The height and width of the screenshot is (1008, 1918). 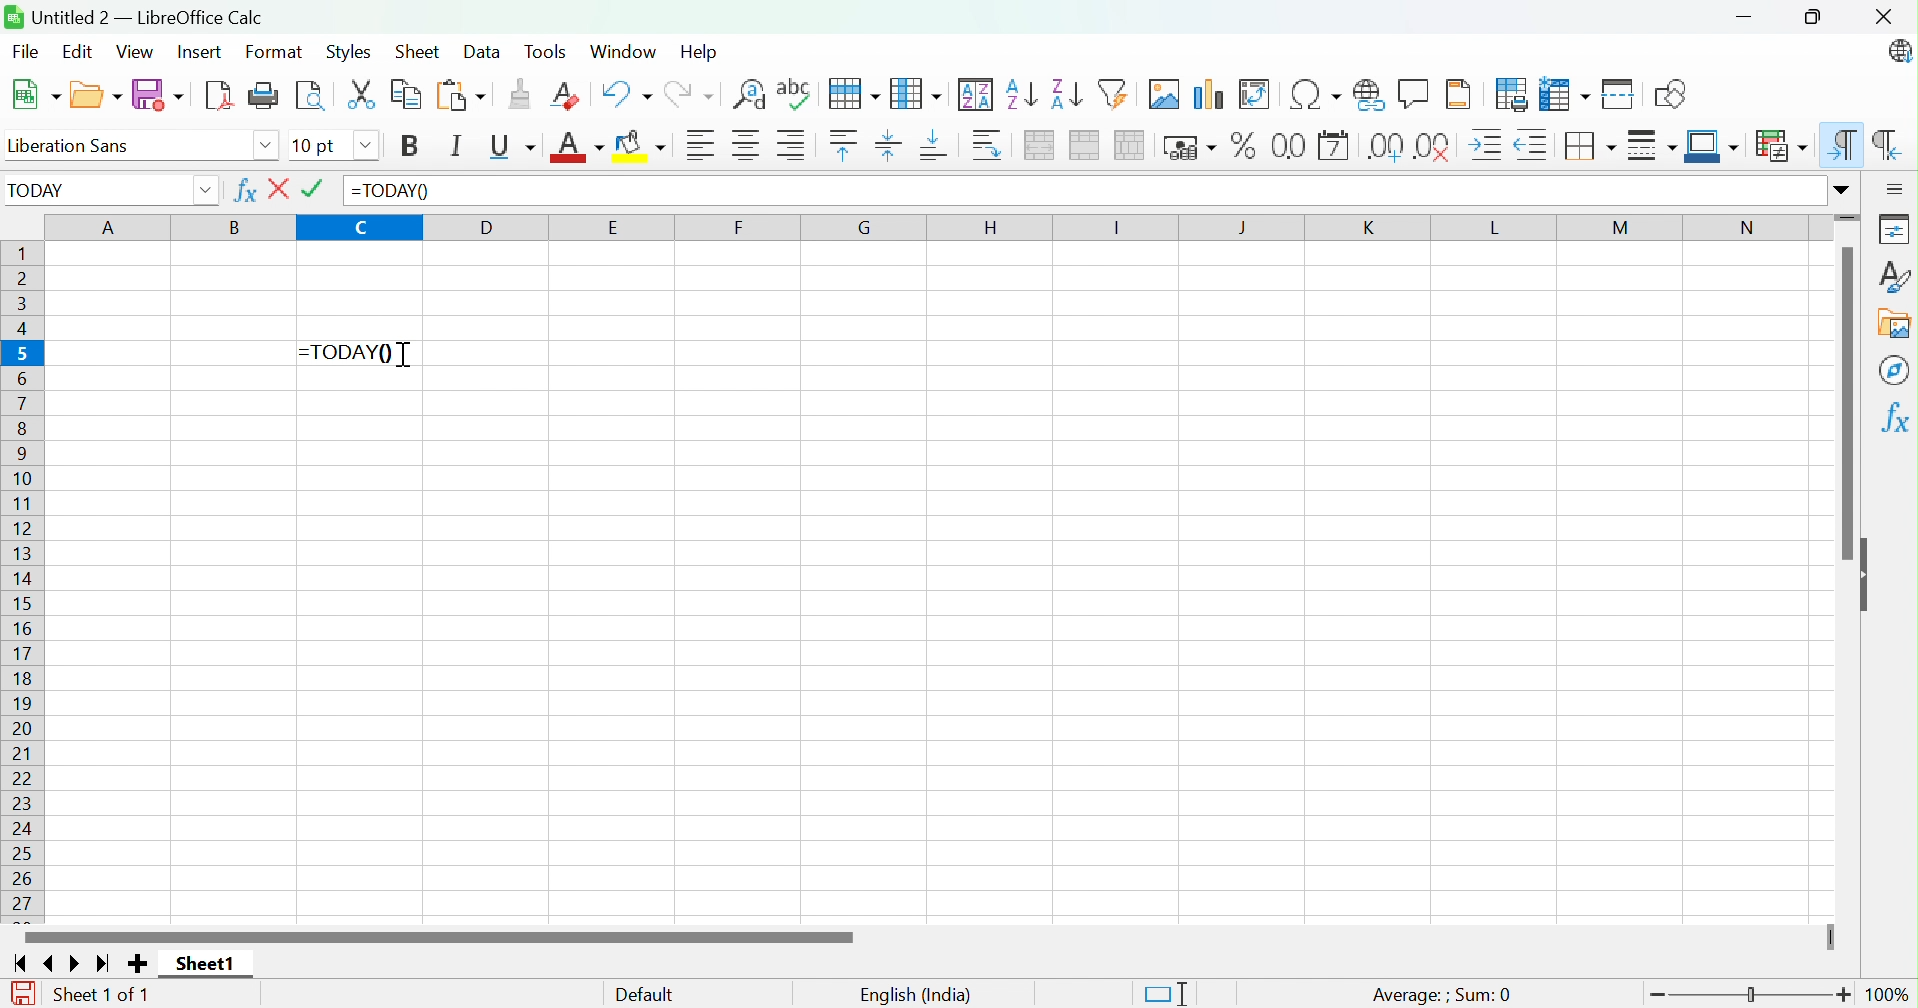 What do you see at coordinates (748, 146) in the screenshot?
I see `Align center` at bounding box center [748, 146].